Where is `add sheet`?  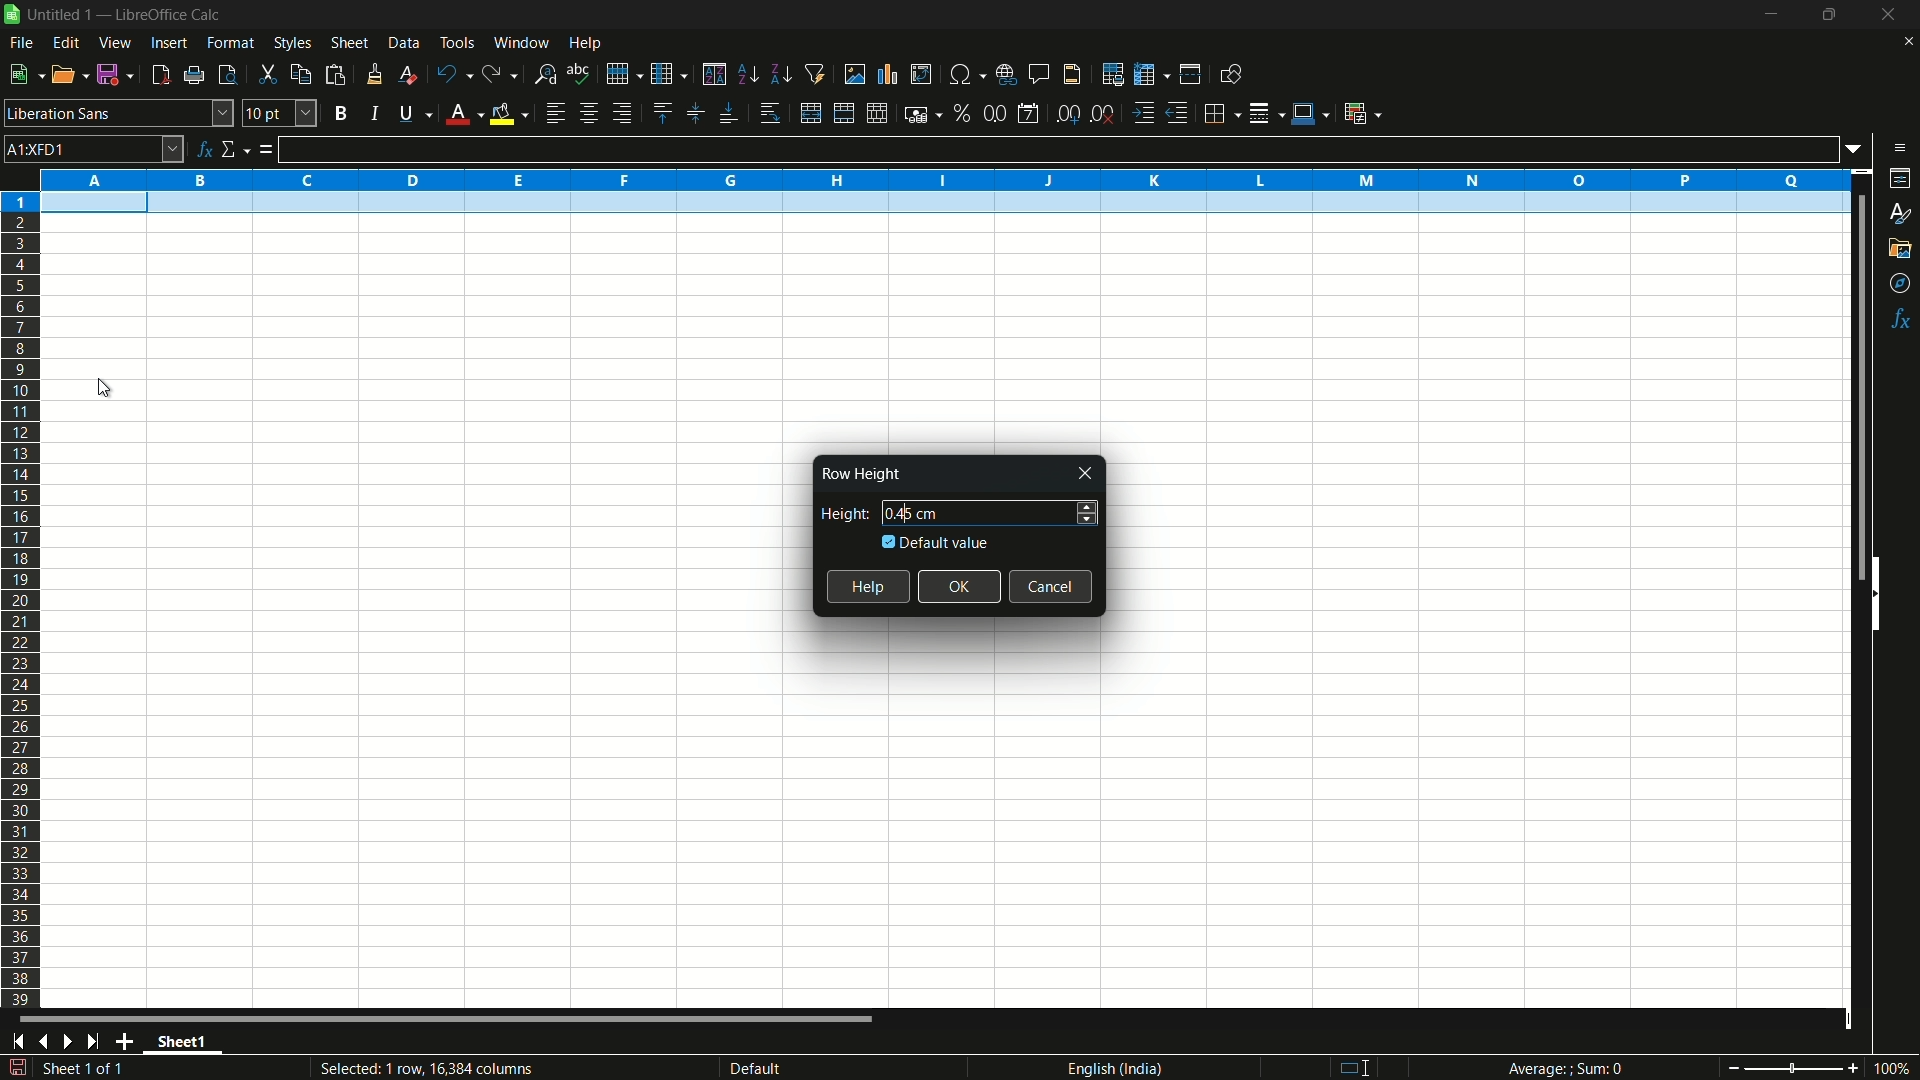 add sheet is located at coordinates (129, 1041).